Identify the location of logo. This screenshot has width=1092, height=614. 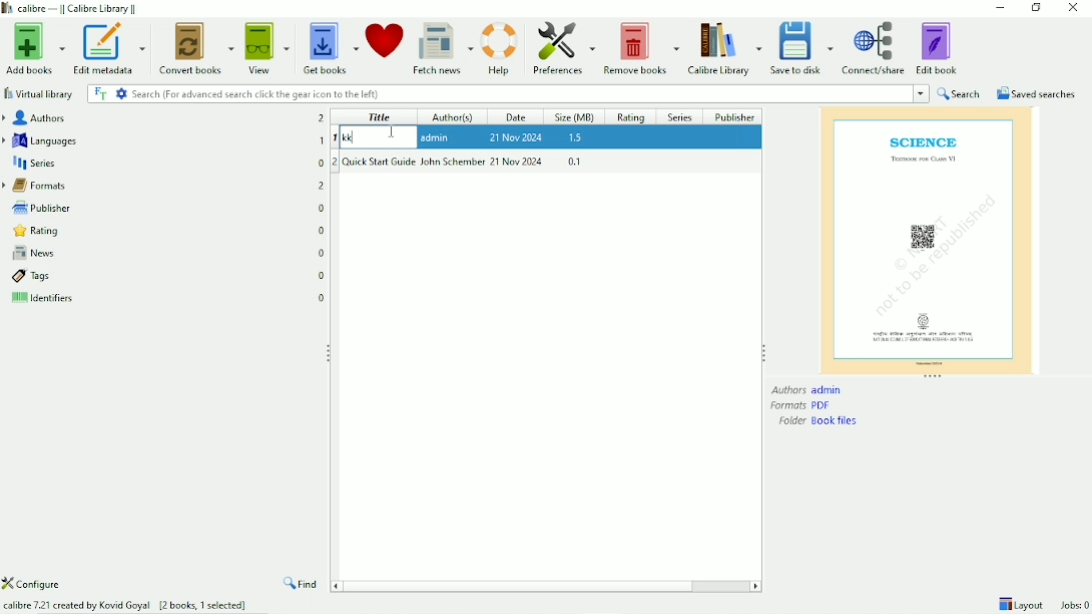
(8, 9).